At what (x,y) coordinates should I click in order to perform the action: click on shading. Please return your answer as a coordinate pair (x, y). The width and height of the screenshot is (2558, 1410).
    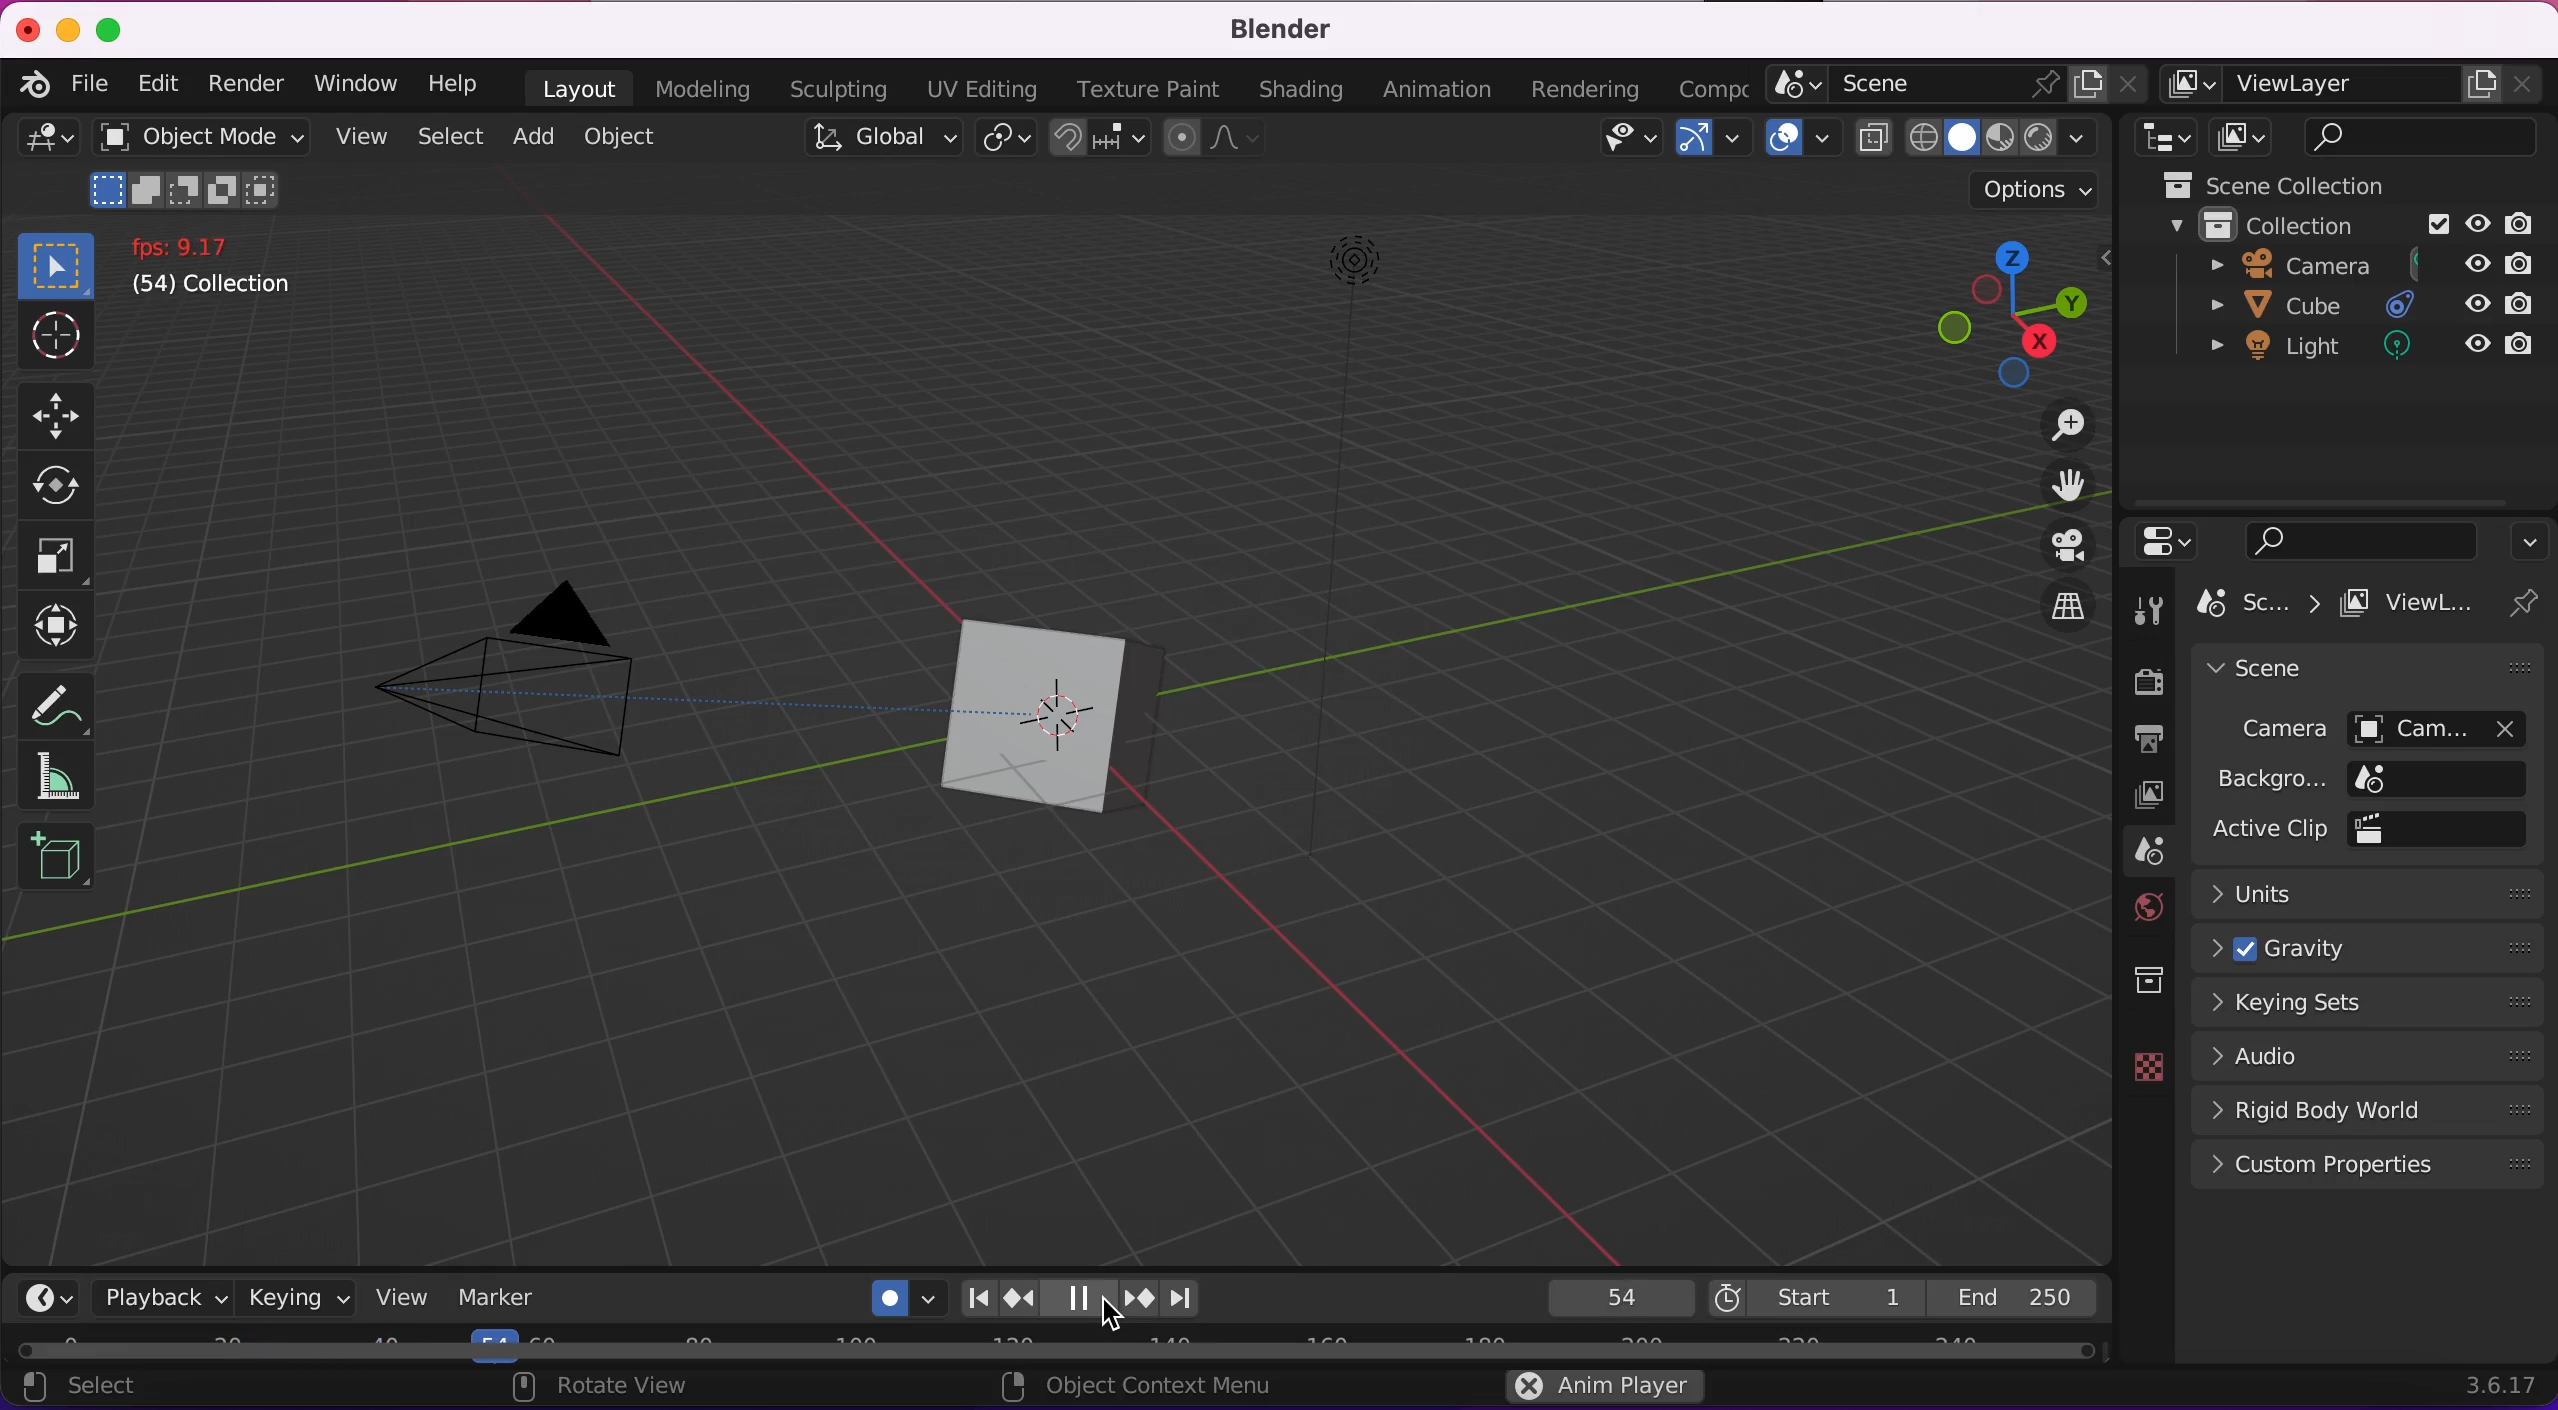
    Looking at the image, I should click on (1301, 89).